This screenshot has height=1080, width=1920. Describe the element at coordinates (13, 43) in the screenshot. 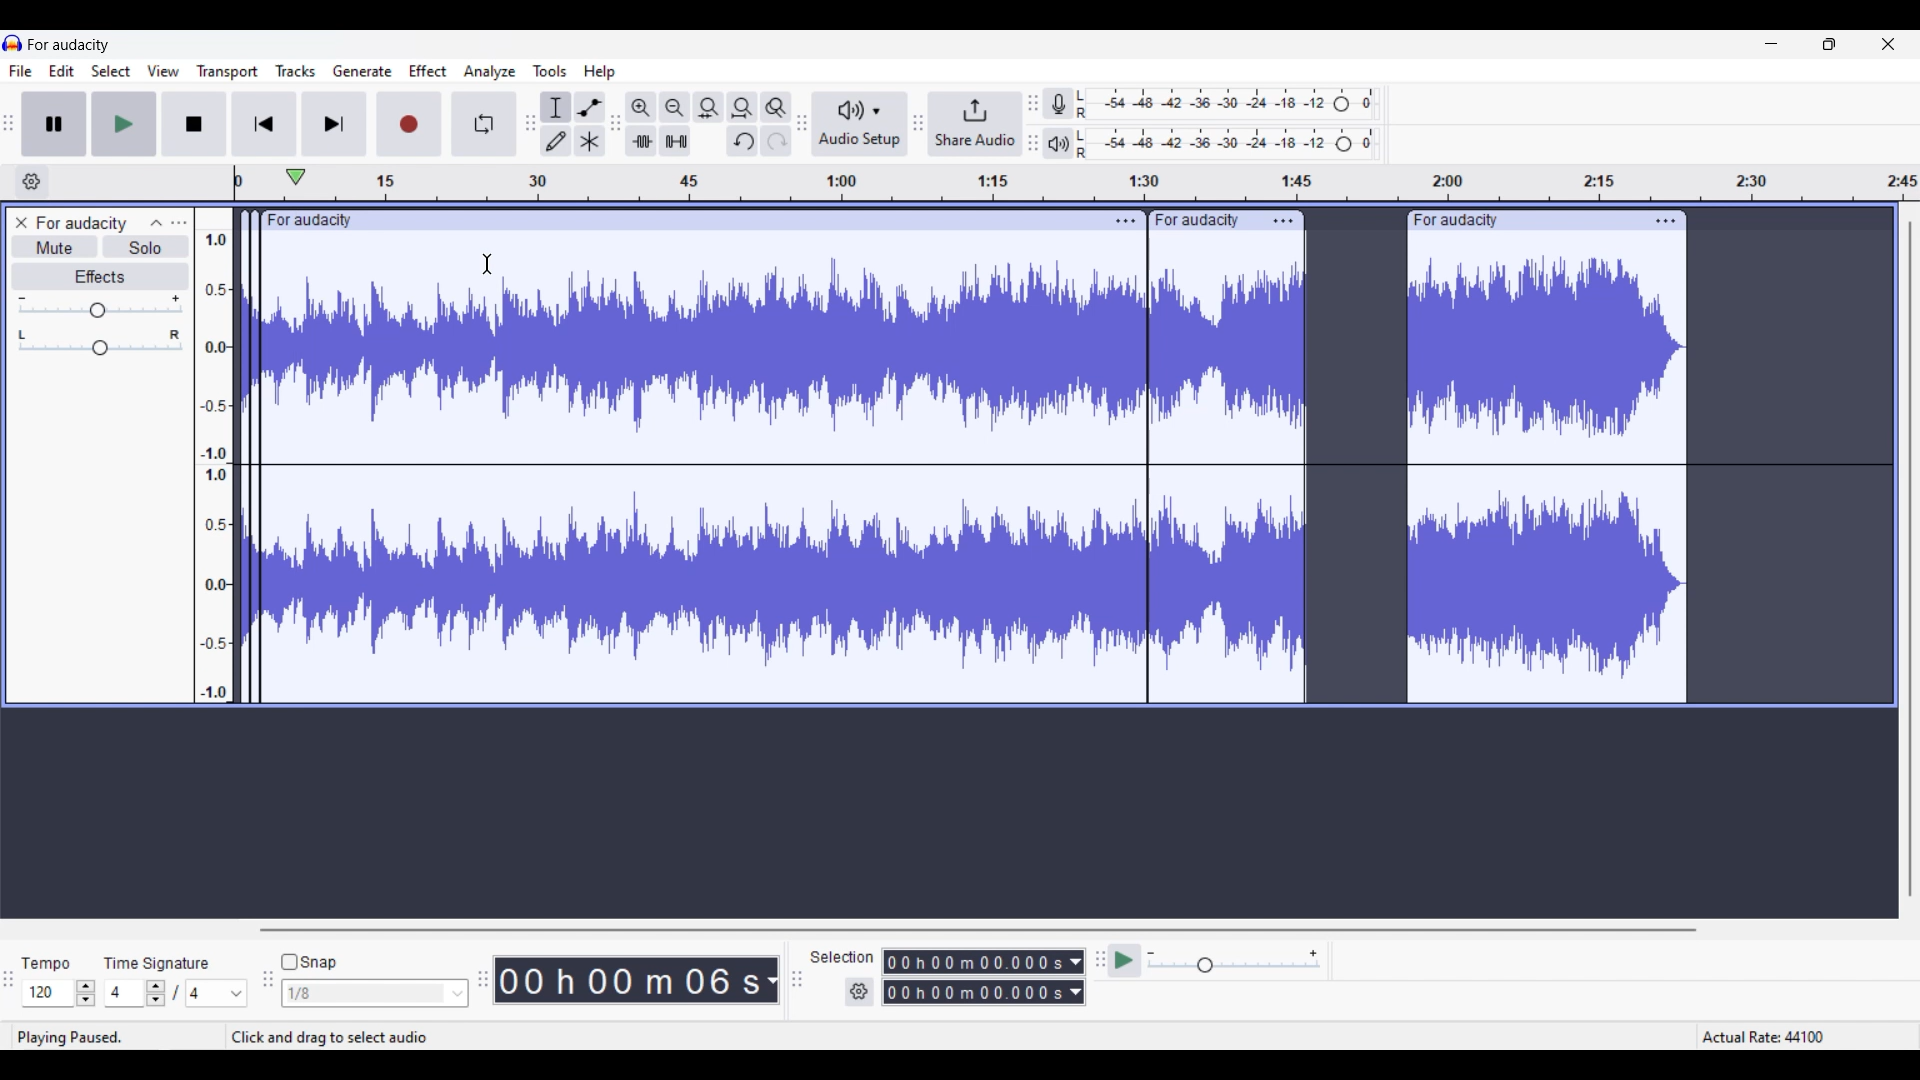

I see `Software logo` at that location.